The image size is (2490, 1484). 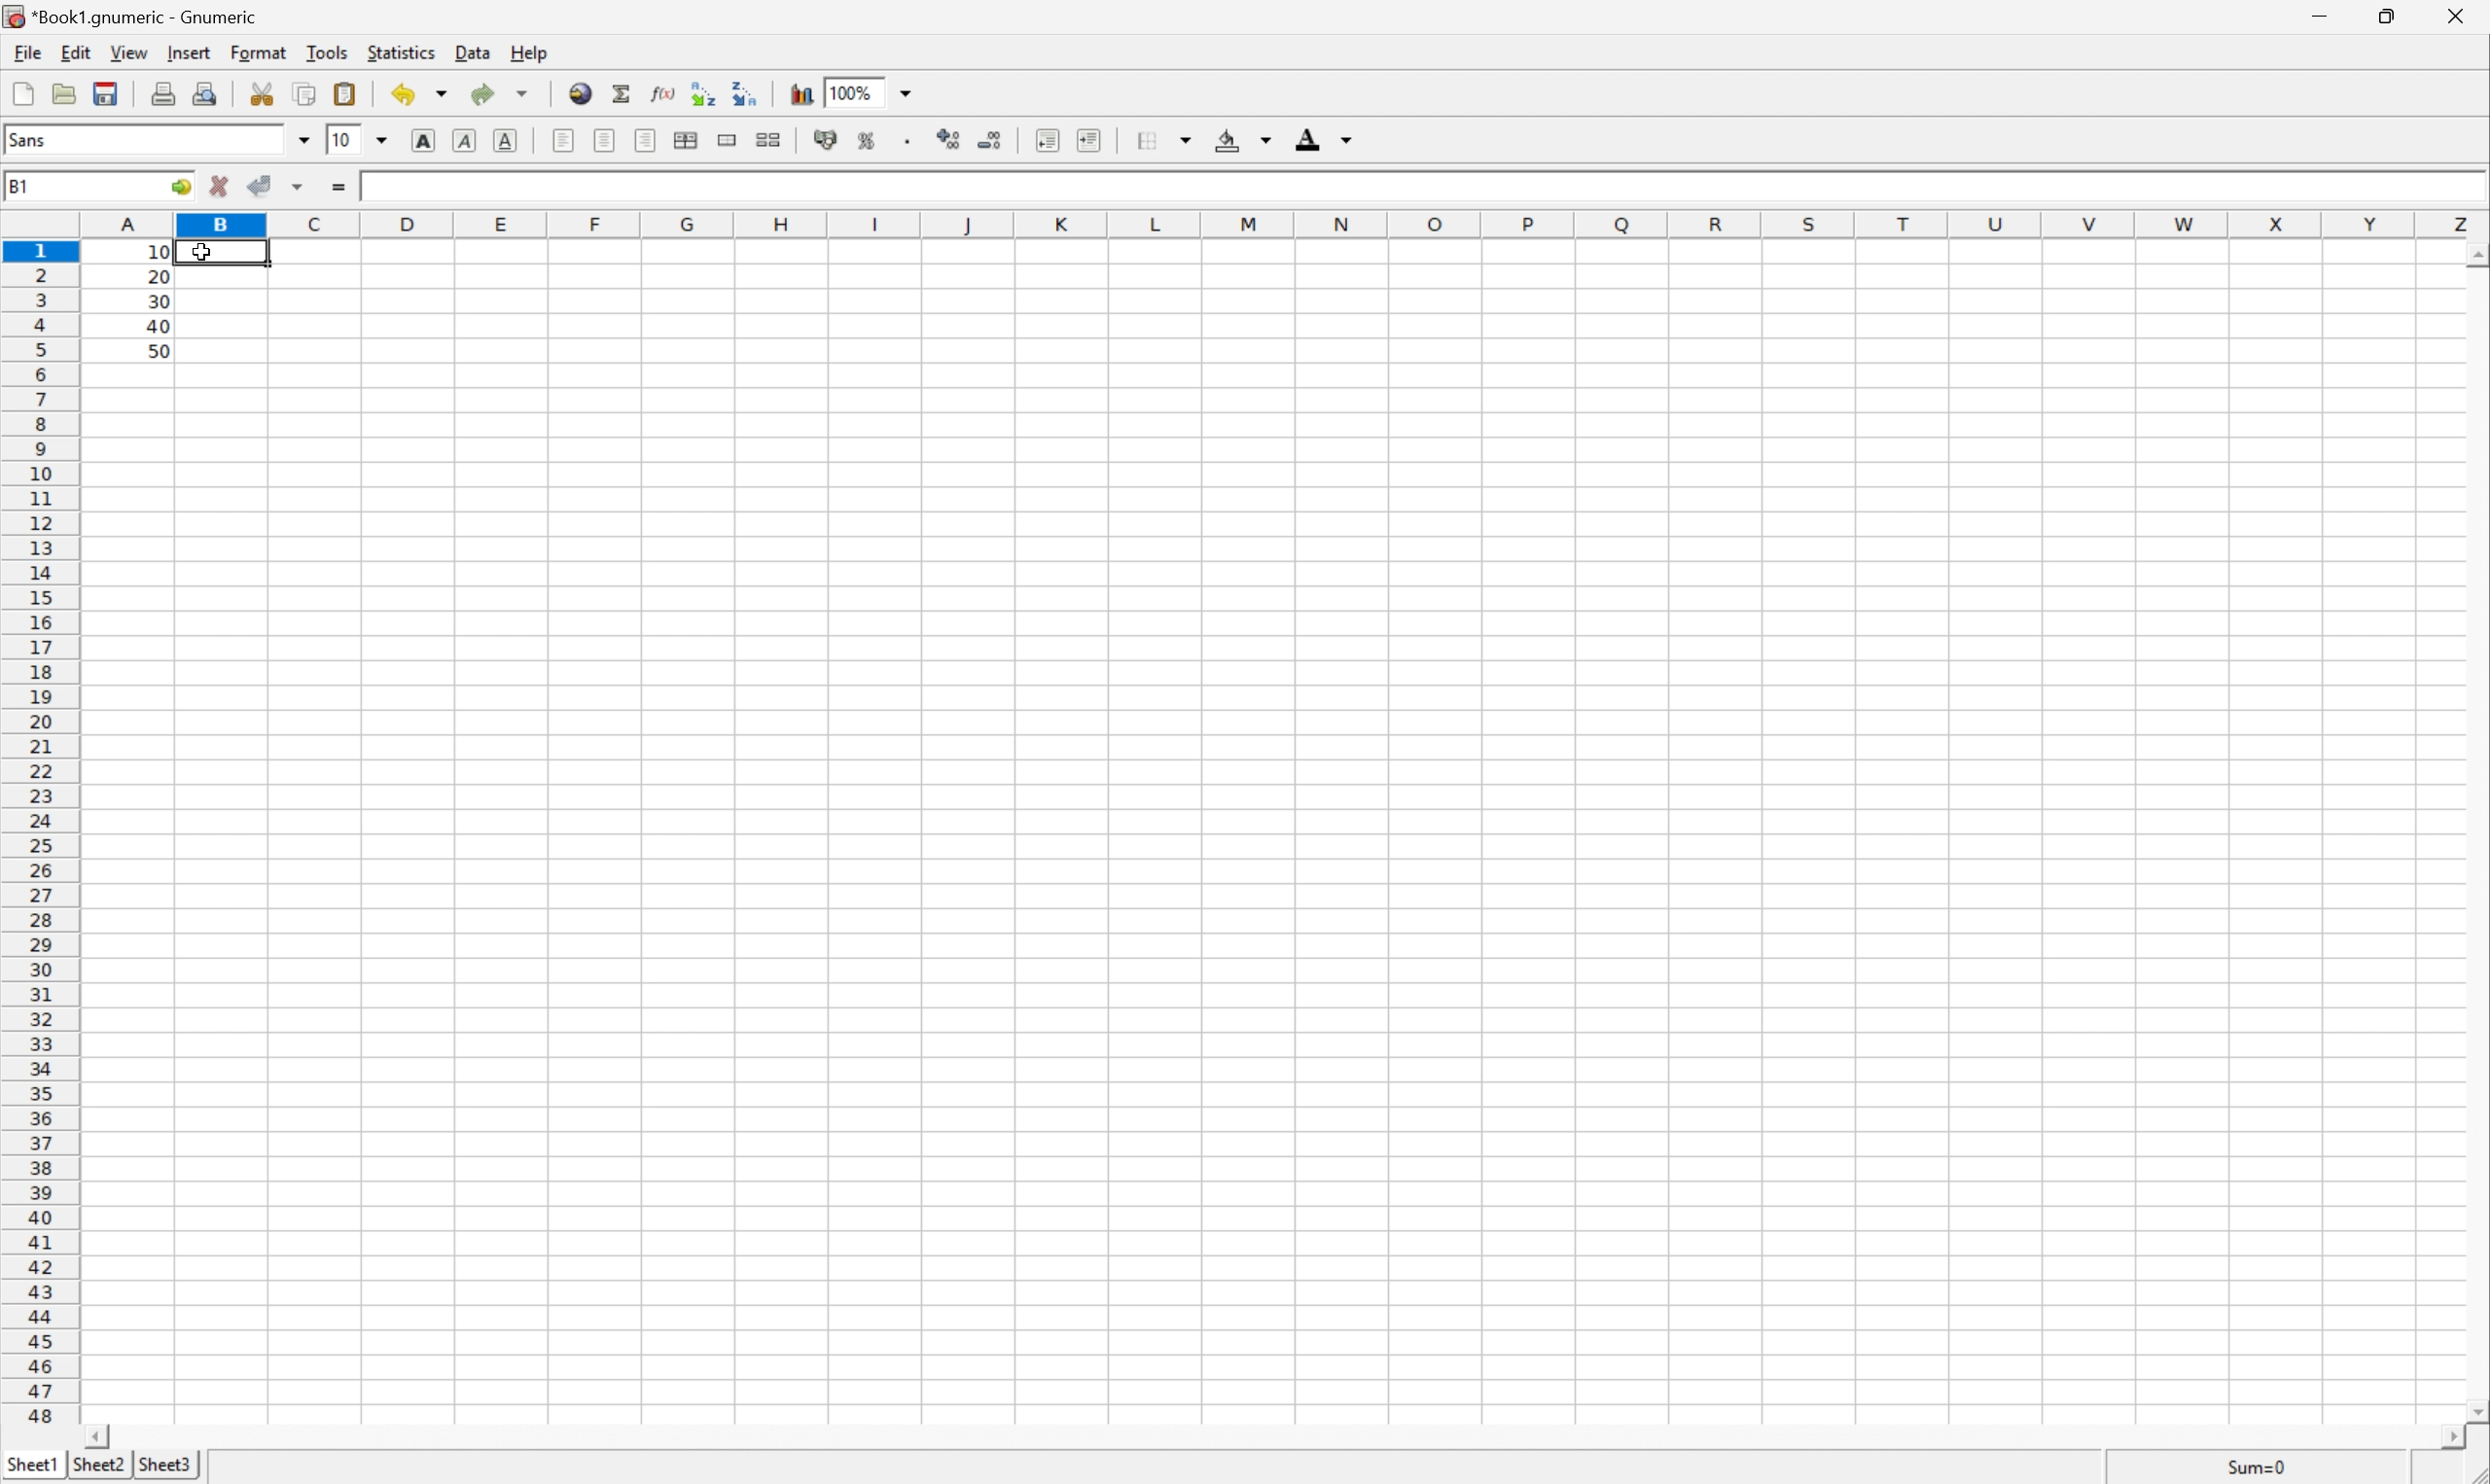 What do you see at coordinates (31, 1468) in the screenshot?
I see `Sheet1` at bounding box center [31, 1468].